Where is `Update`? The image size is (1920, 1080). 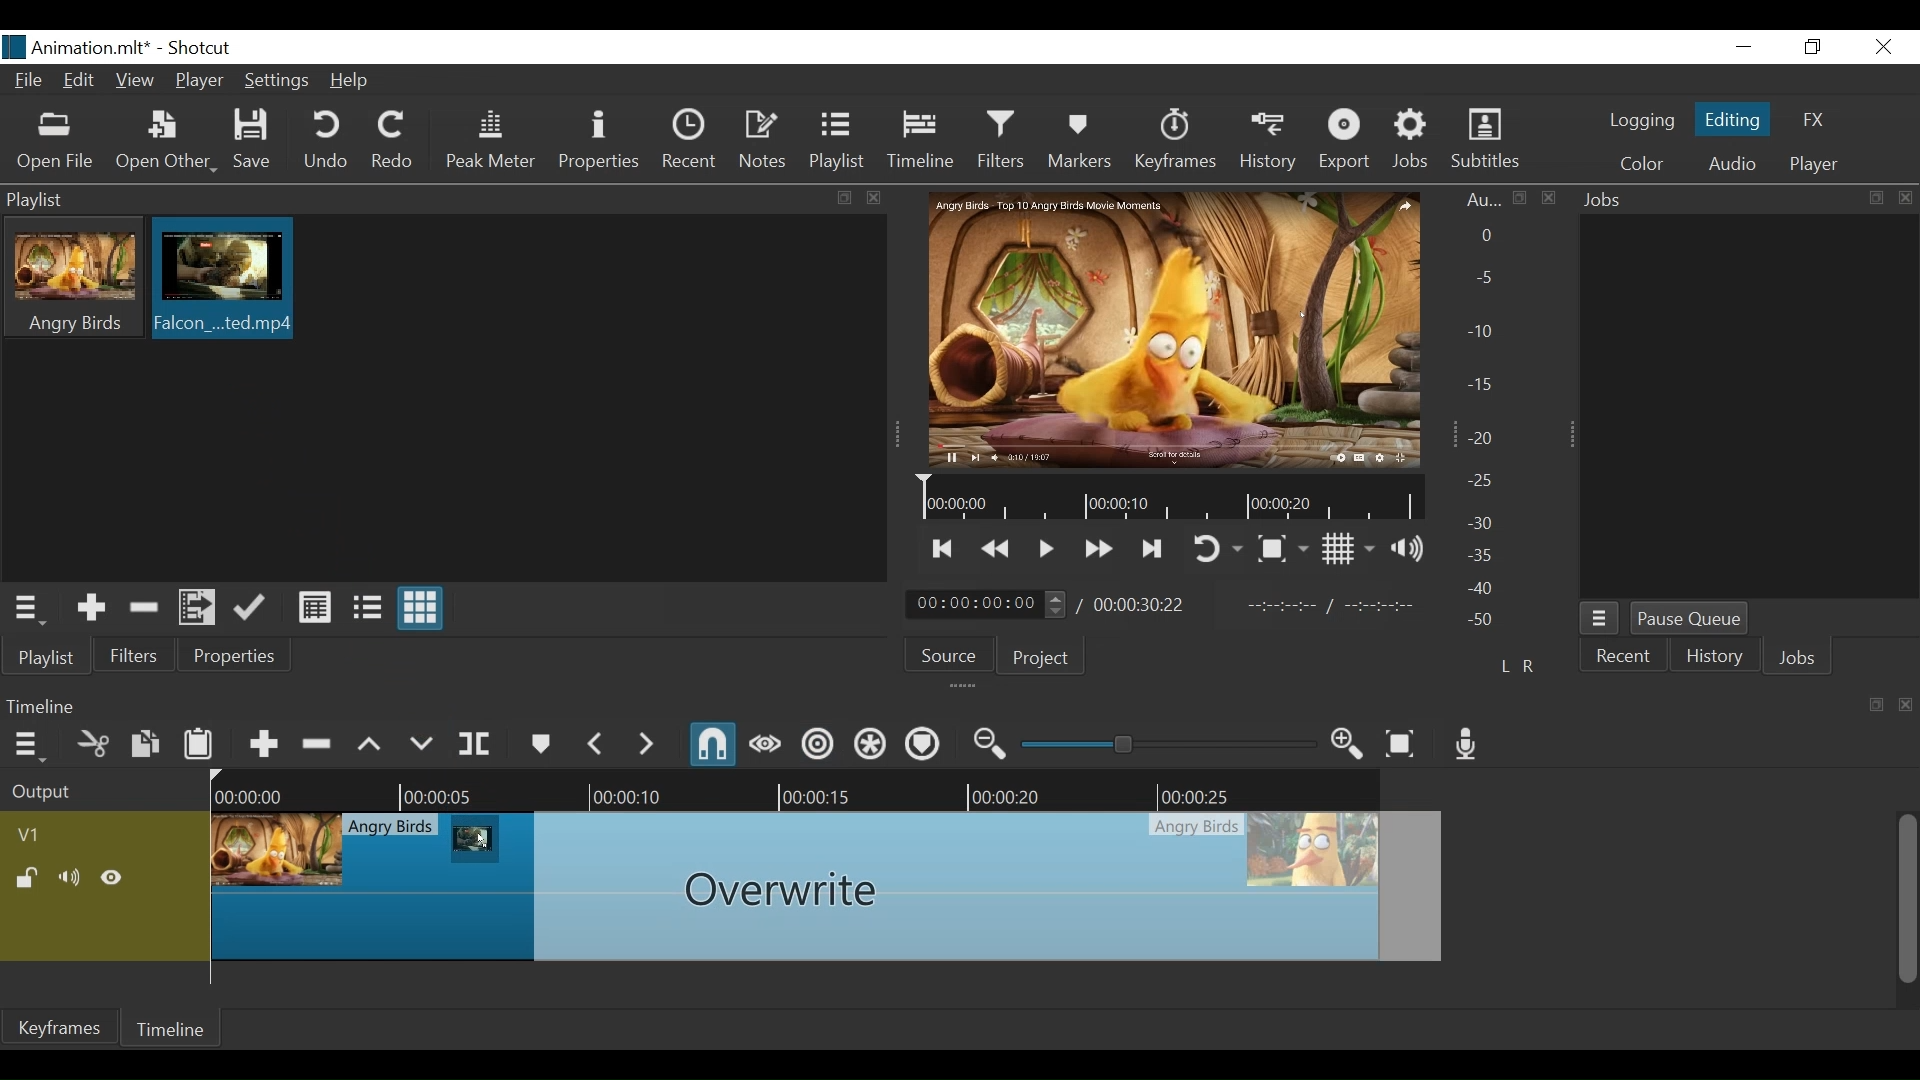
Update is located at coordinates (253, 608).